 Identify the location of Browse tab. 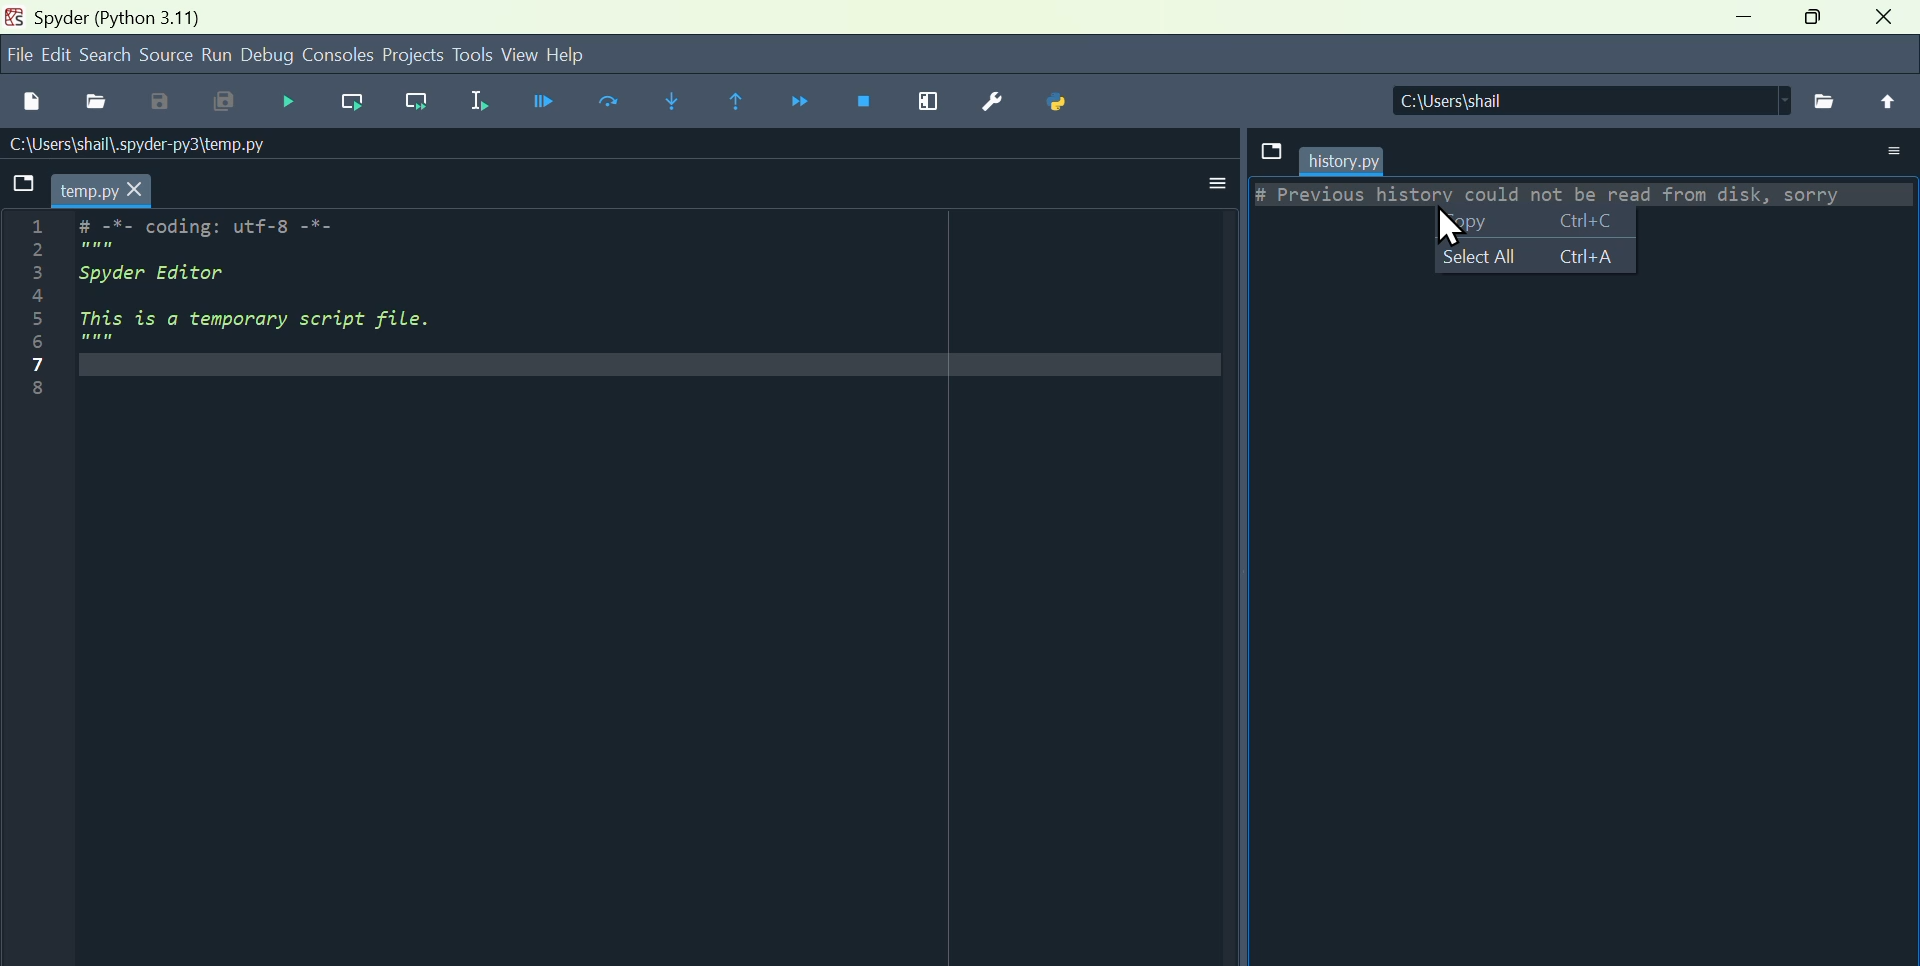
(1270, 151).